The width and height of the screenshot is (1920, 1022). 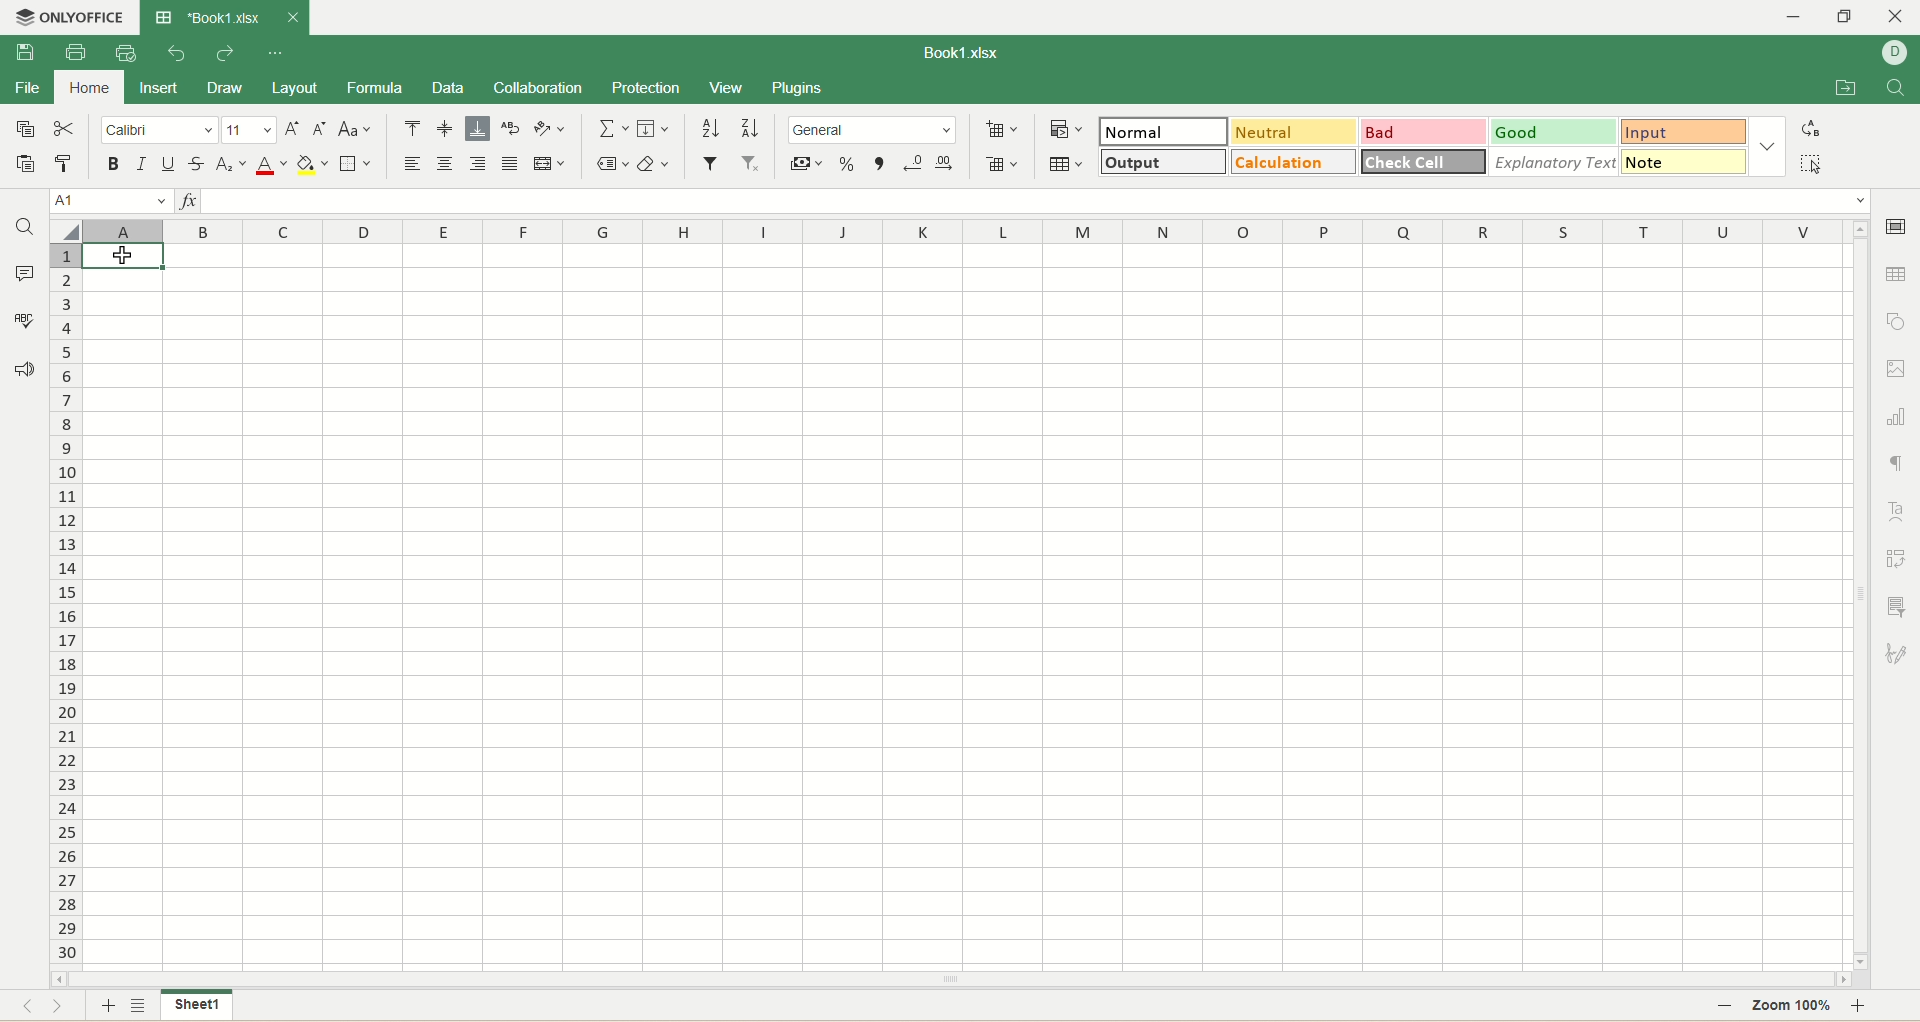 I want to click on undo, so click(x=173, y=55).